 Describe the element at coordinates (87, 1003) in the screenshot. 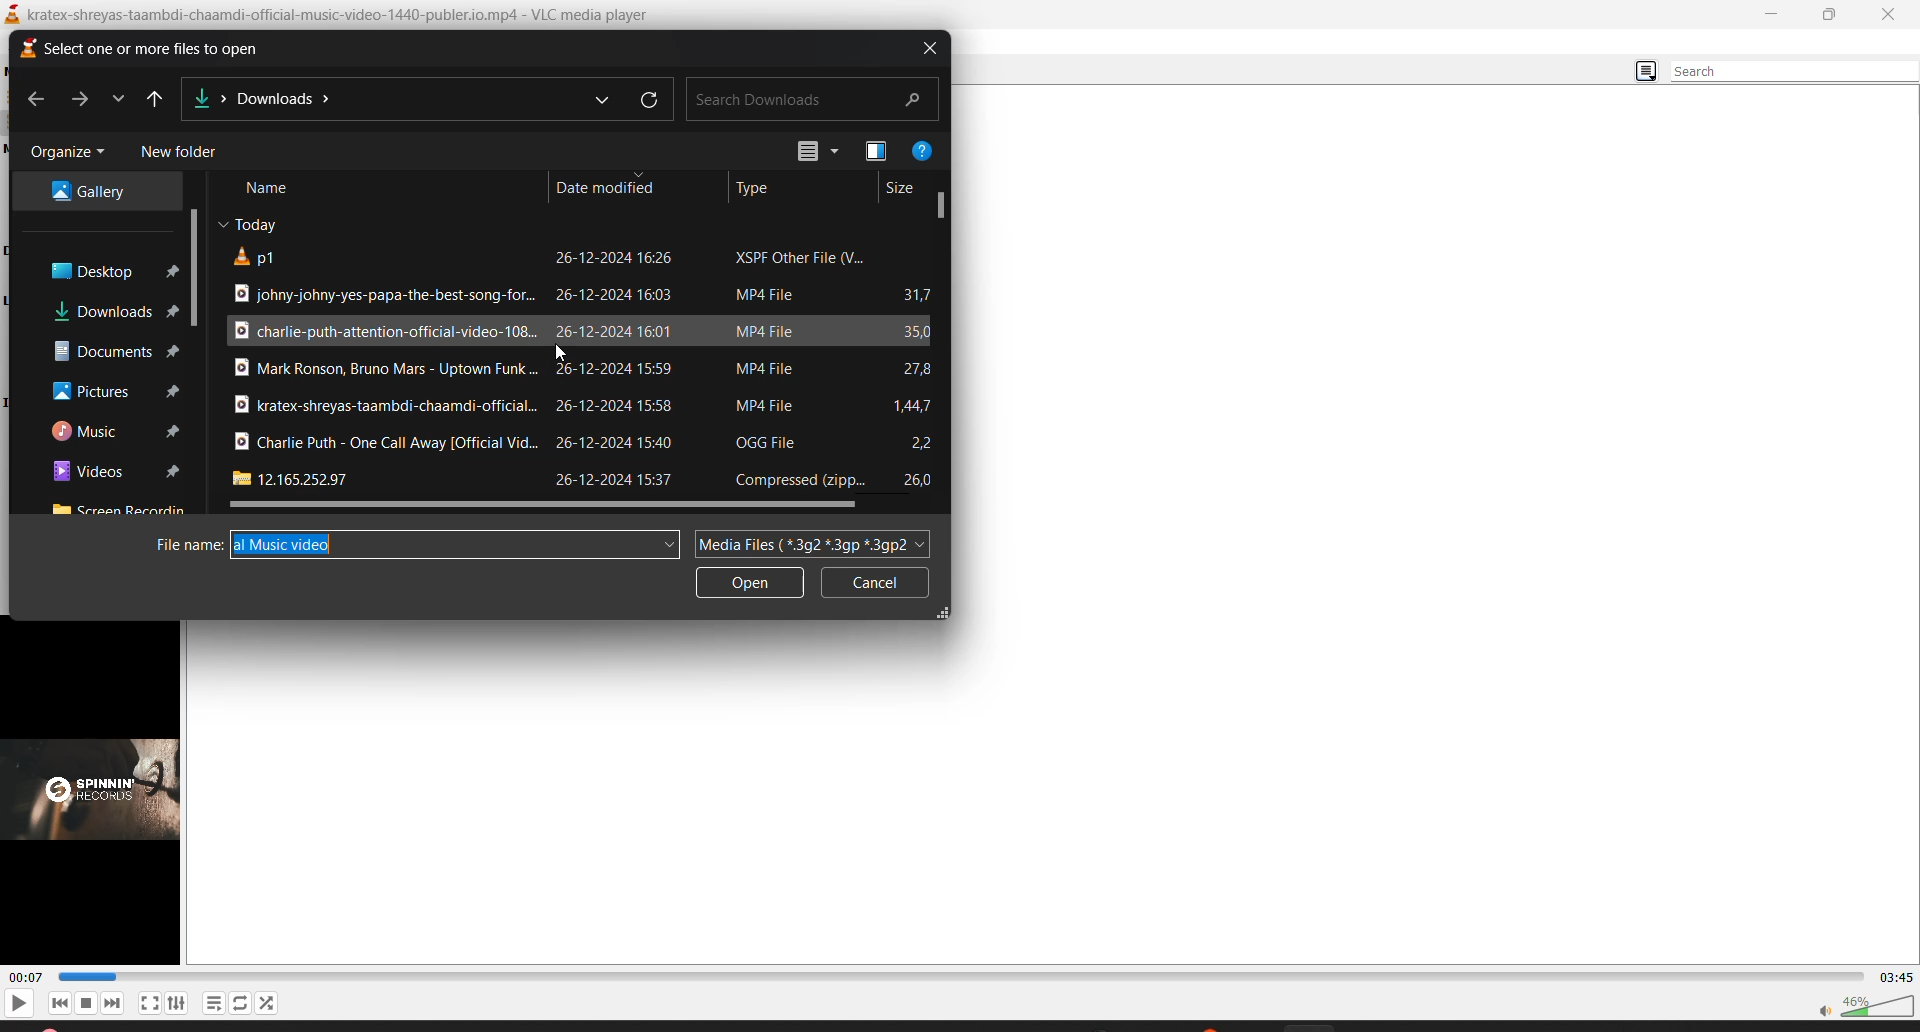

I see `stop` at that location.